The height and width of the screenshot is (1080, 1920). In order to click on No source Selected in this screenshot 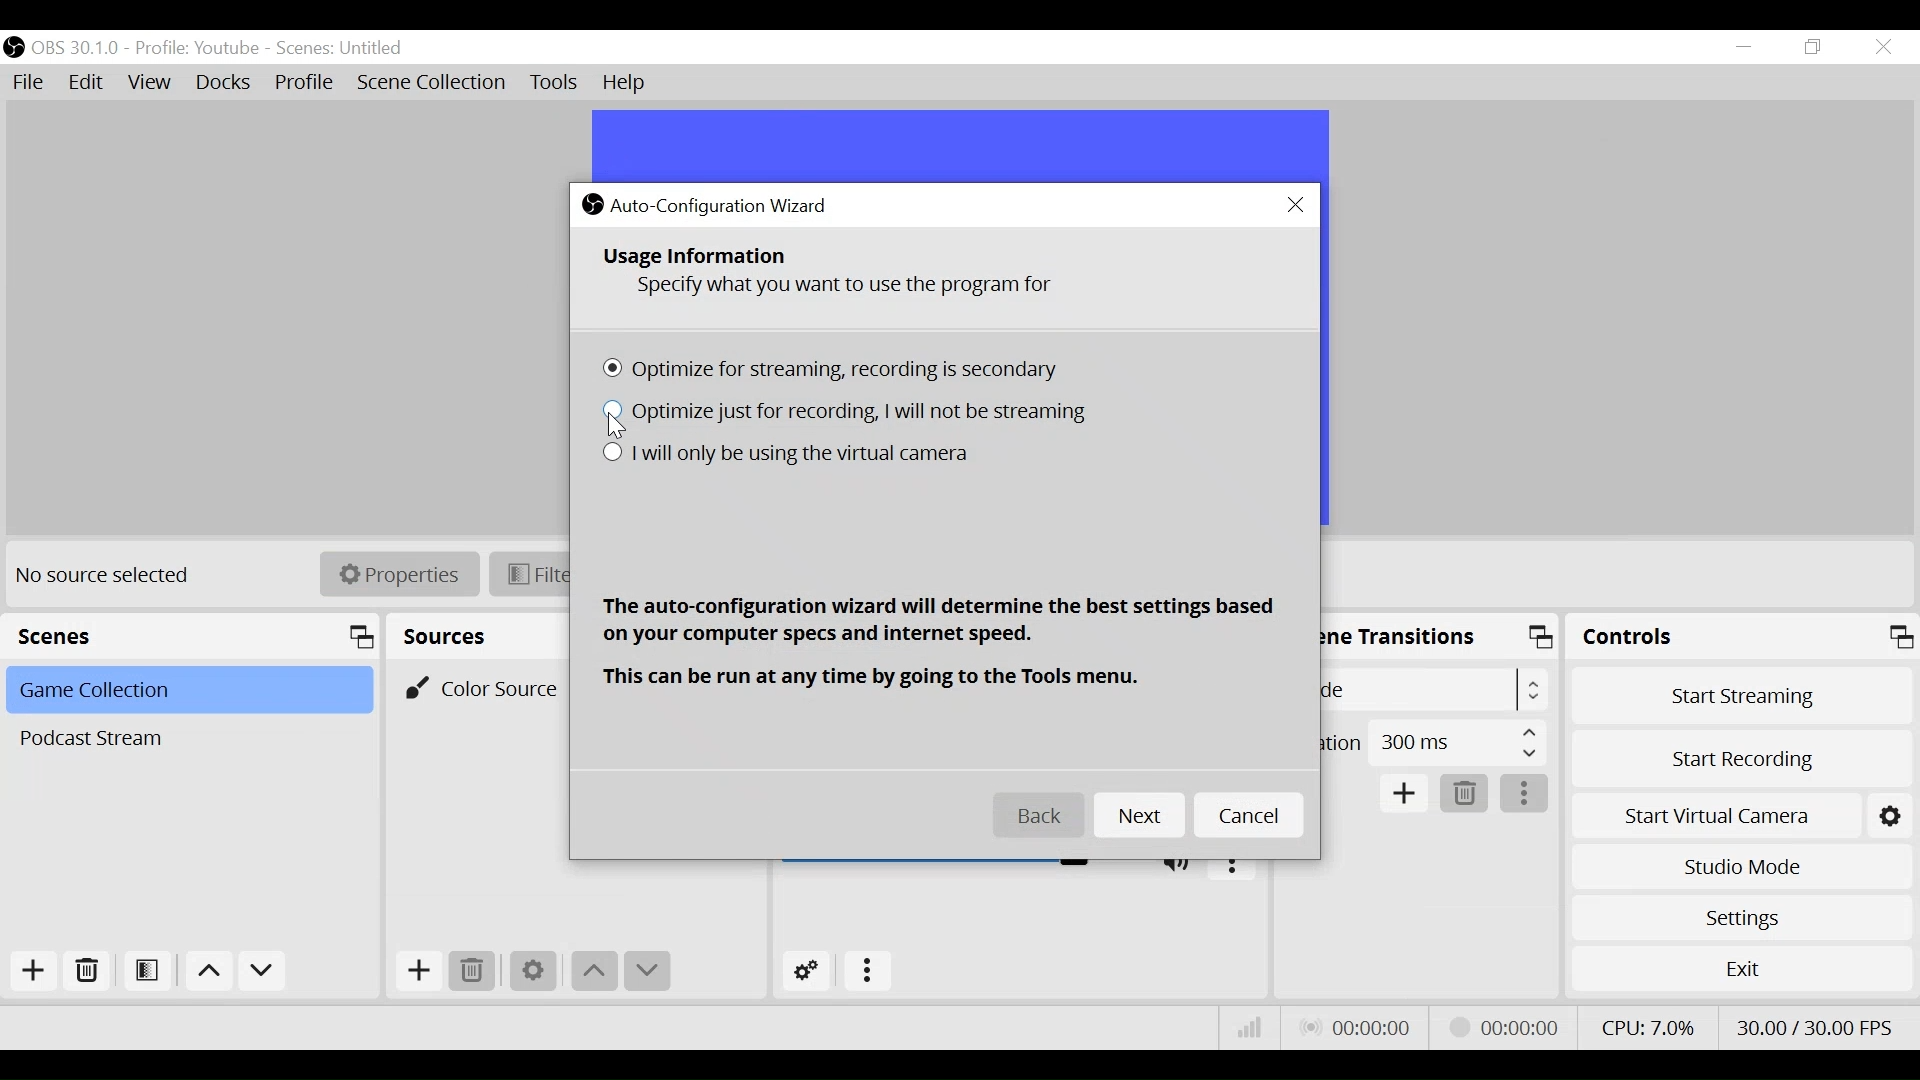, I will do `click(110, 578)`.